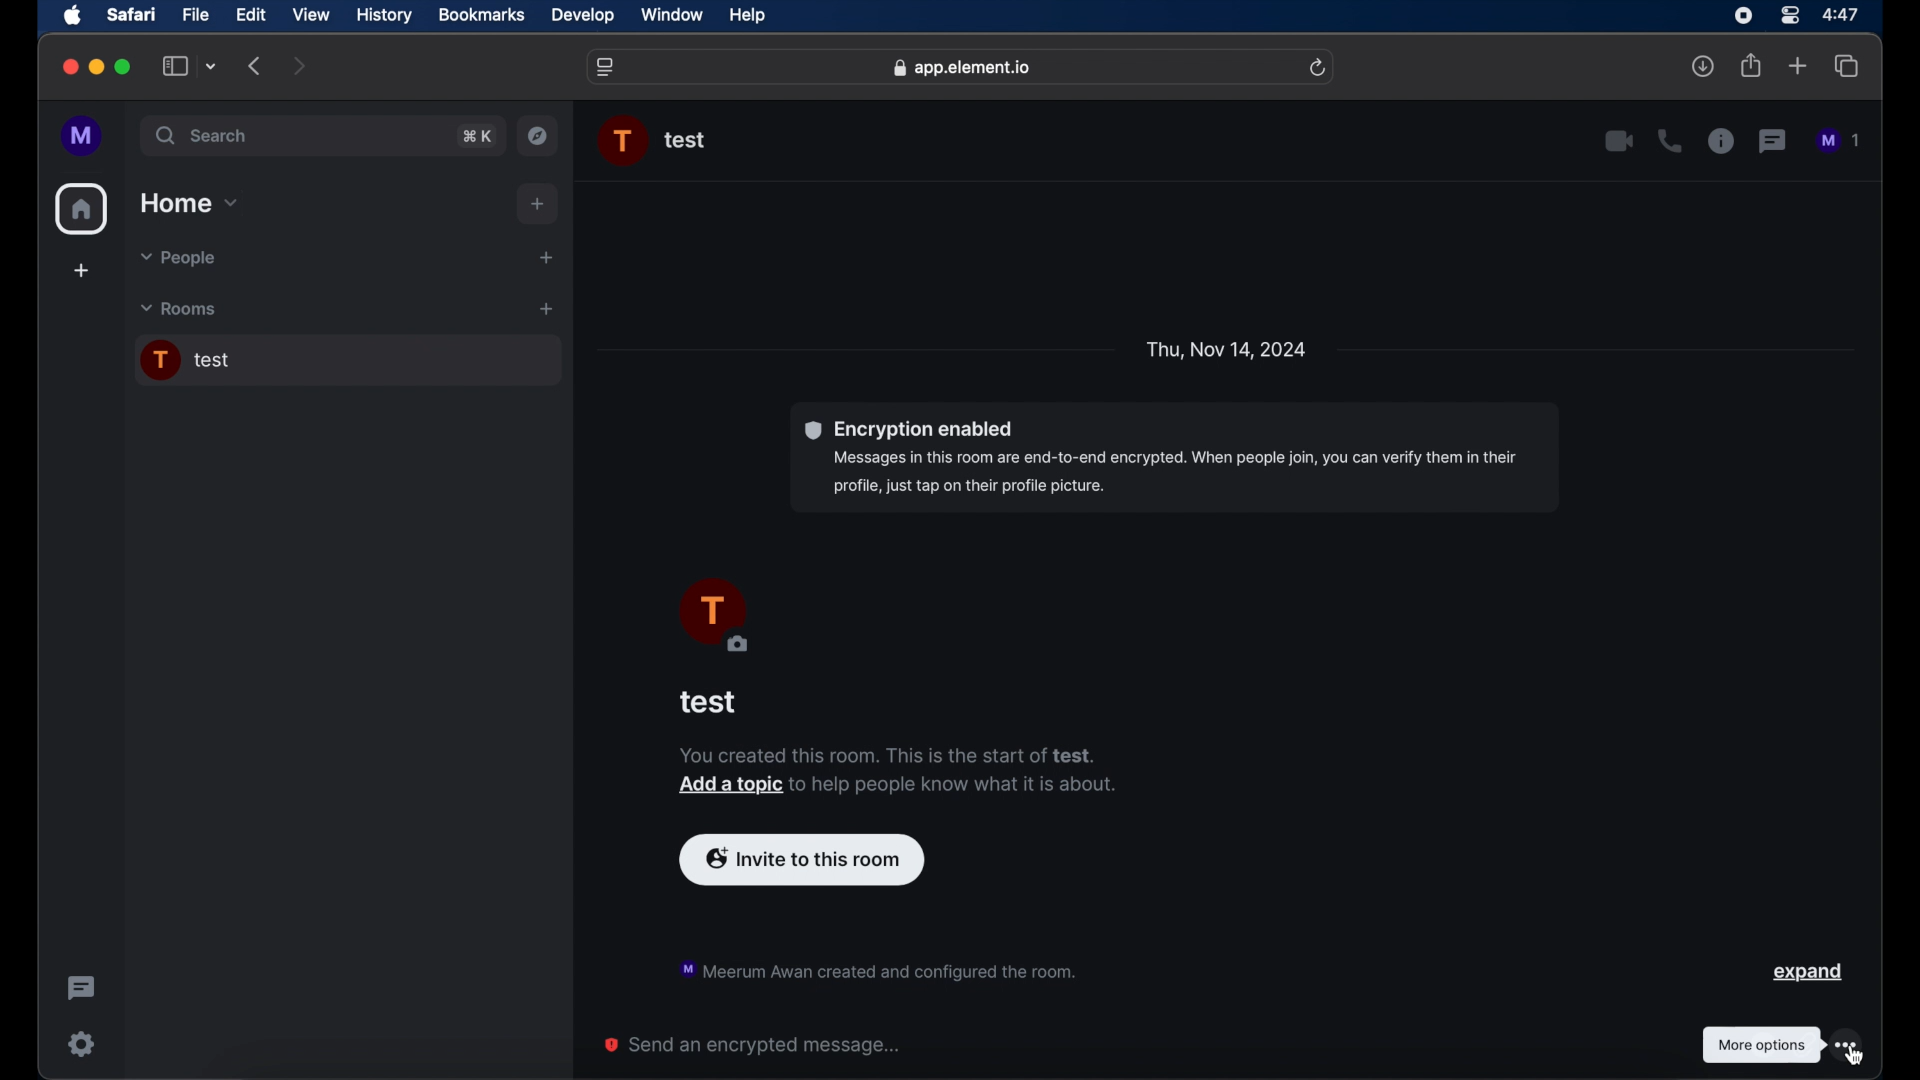 The height and width of the screenshot is (1080, 1920). What do you see at coordinates (1669, 141) in the screenshot?
I see `voice call` at bounding box center [1669, 141].